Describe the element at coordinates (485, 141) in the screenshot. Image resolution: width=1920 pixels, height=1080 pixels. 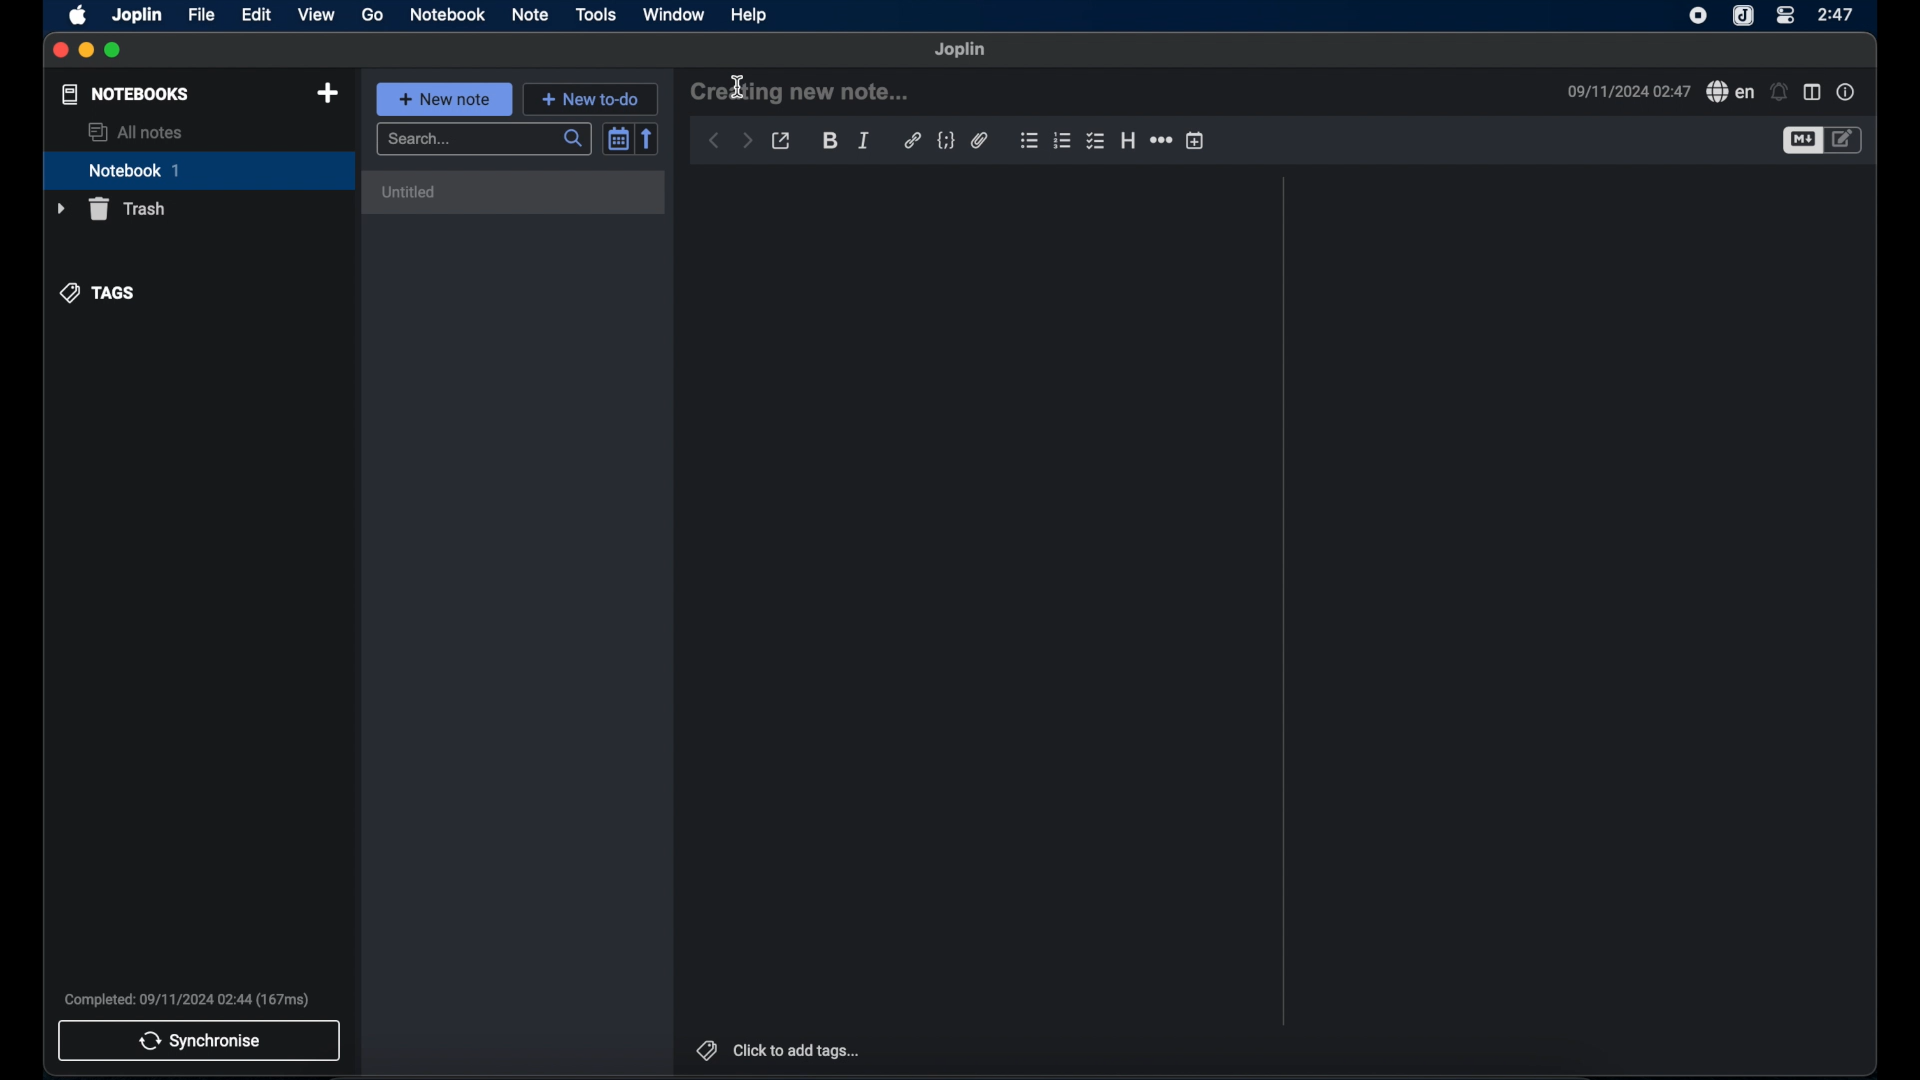
I see `search bar` at that location.